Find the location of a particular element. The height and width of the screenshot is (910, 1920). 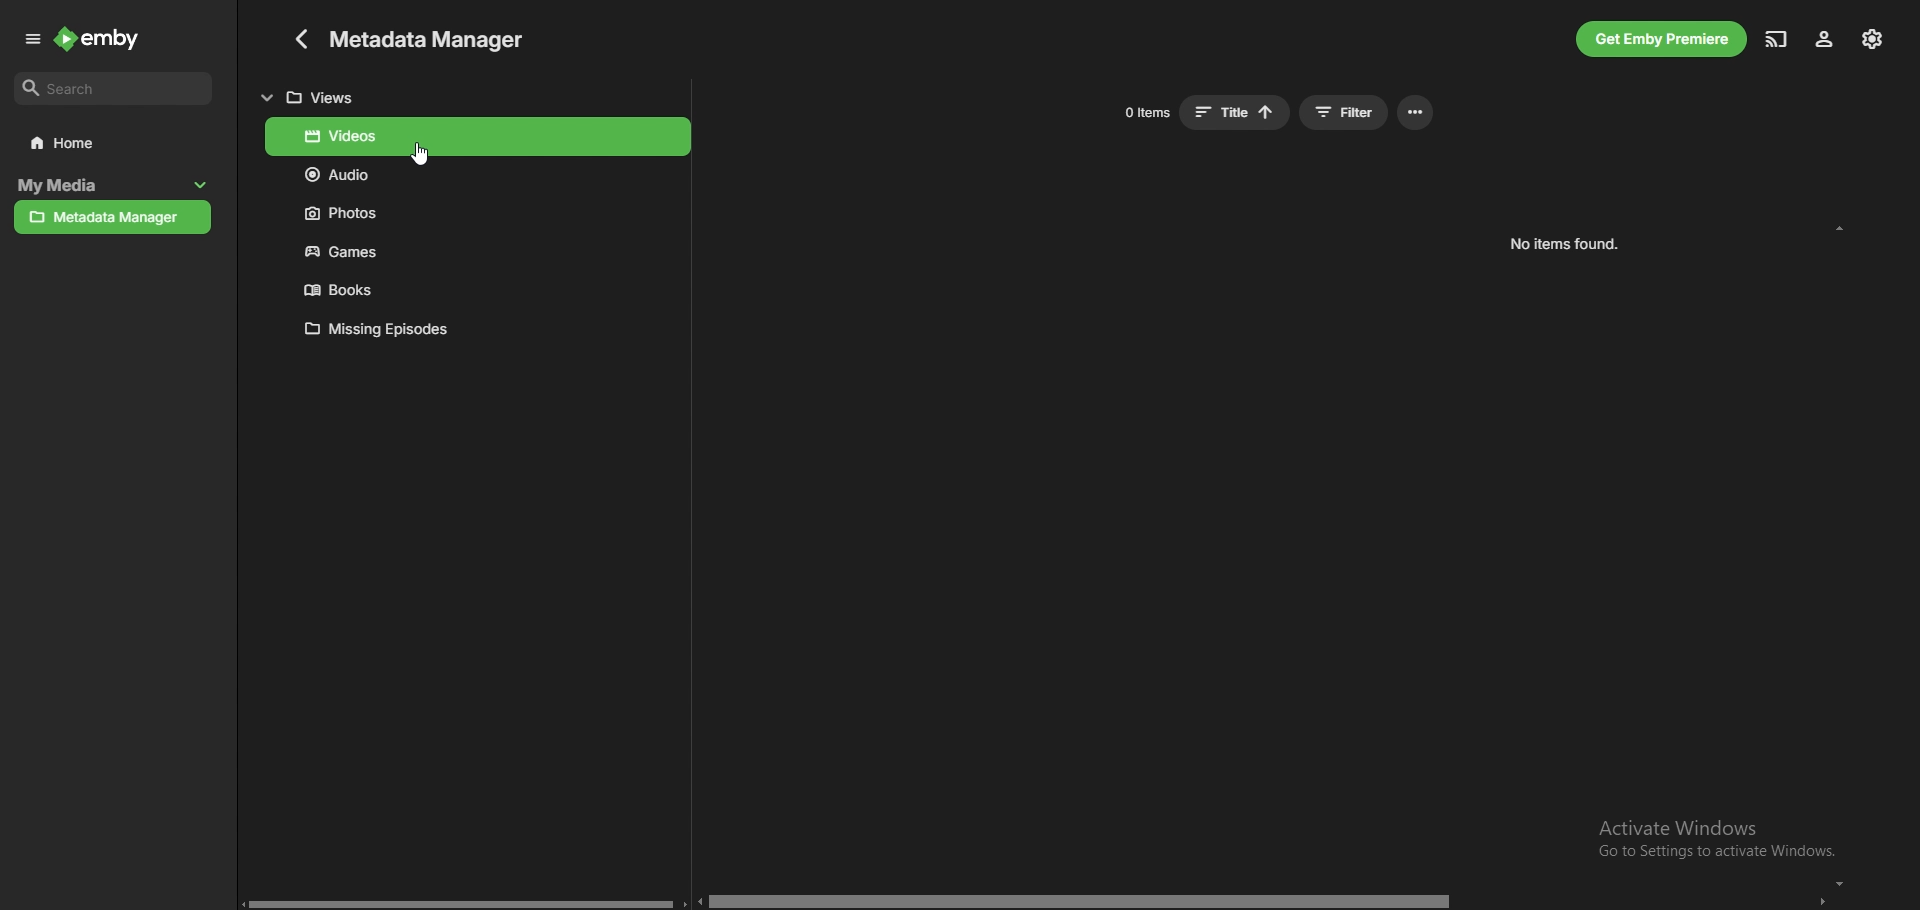

scroll up is located at coordinates (1838, 229).